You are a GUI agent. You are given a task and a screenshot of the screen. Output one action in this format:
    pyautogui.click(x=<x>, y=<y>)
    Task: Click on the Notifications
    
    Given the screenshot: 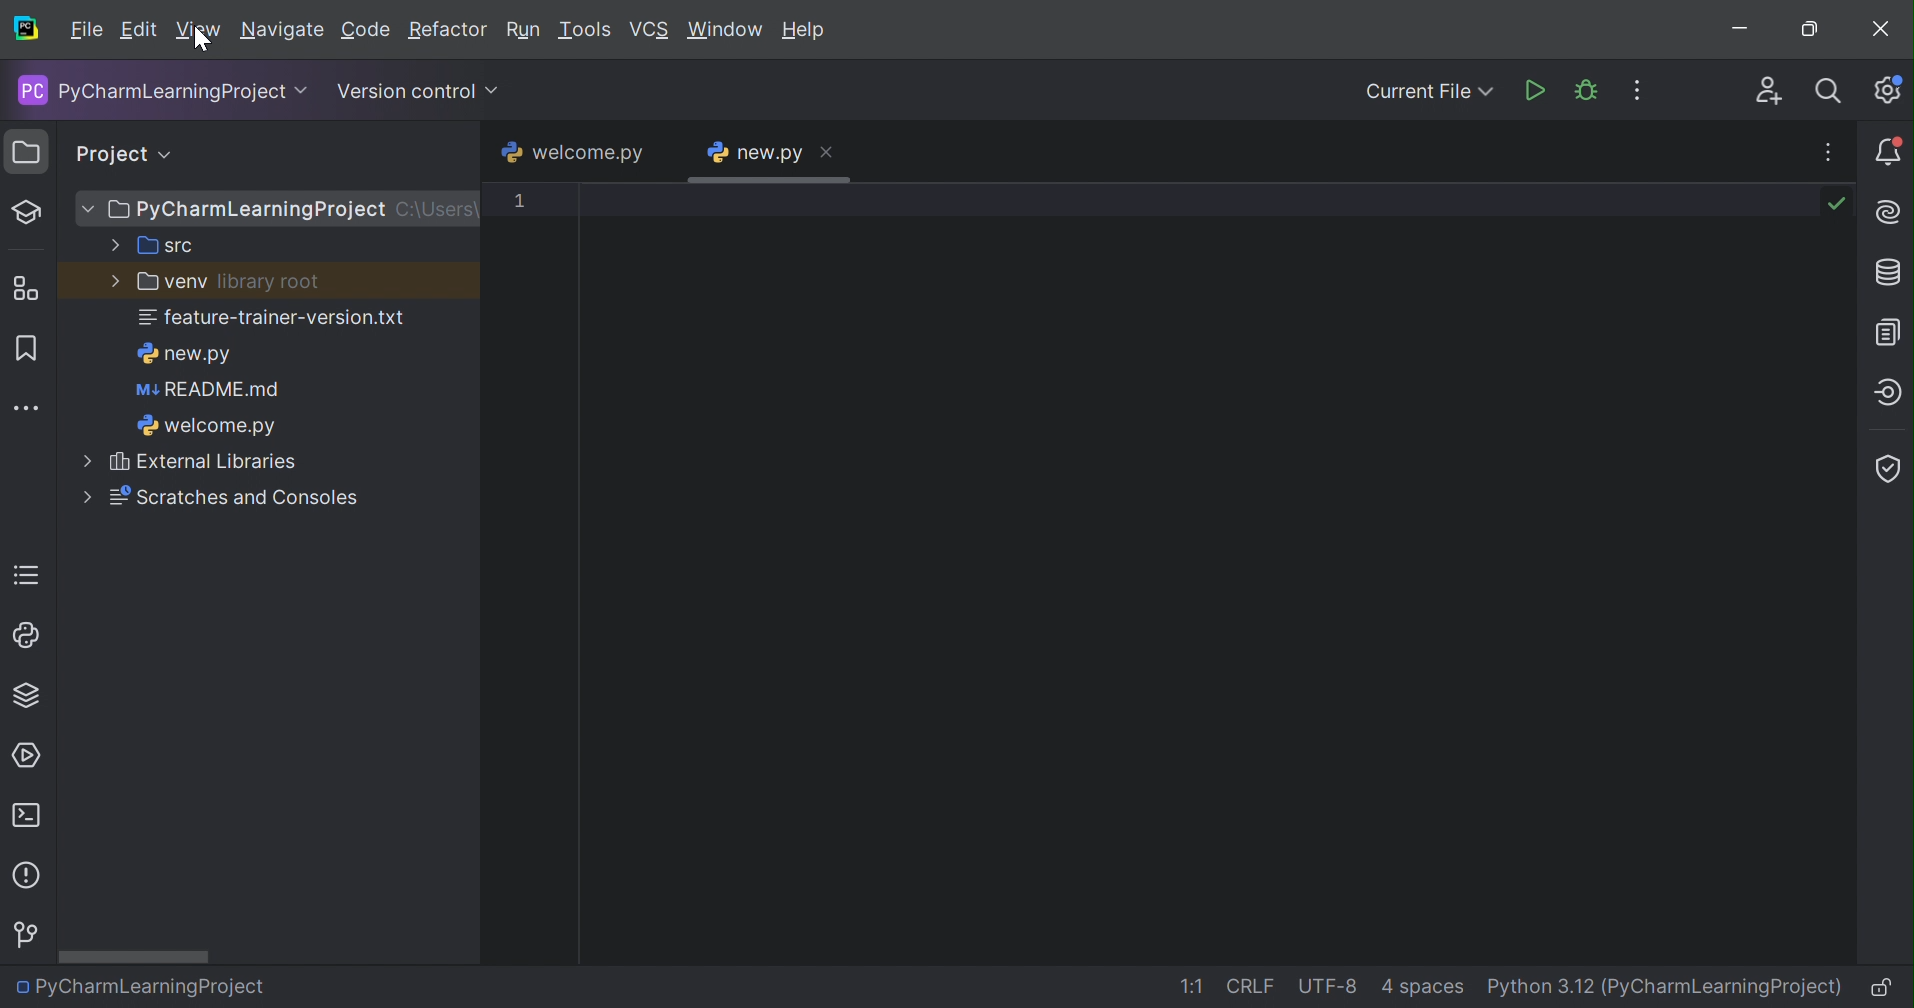 What is the action you would take?
    pyautogui.click(x=1887, y=151)
    